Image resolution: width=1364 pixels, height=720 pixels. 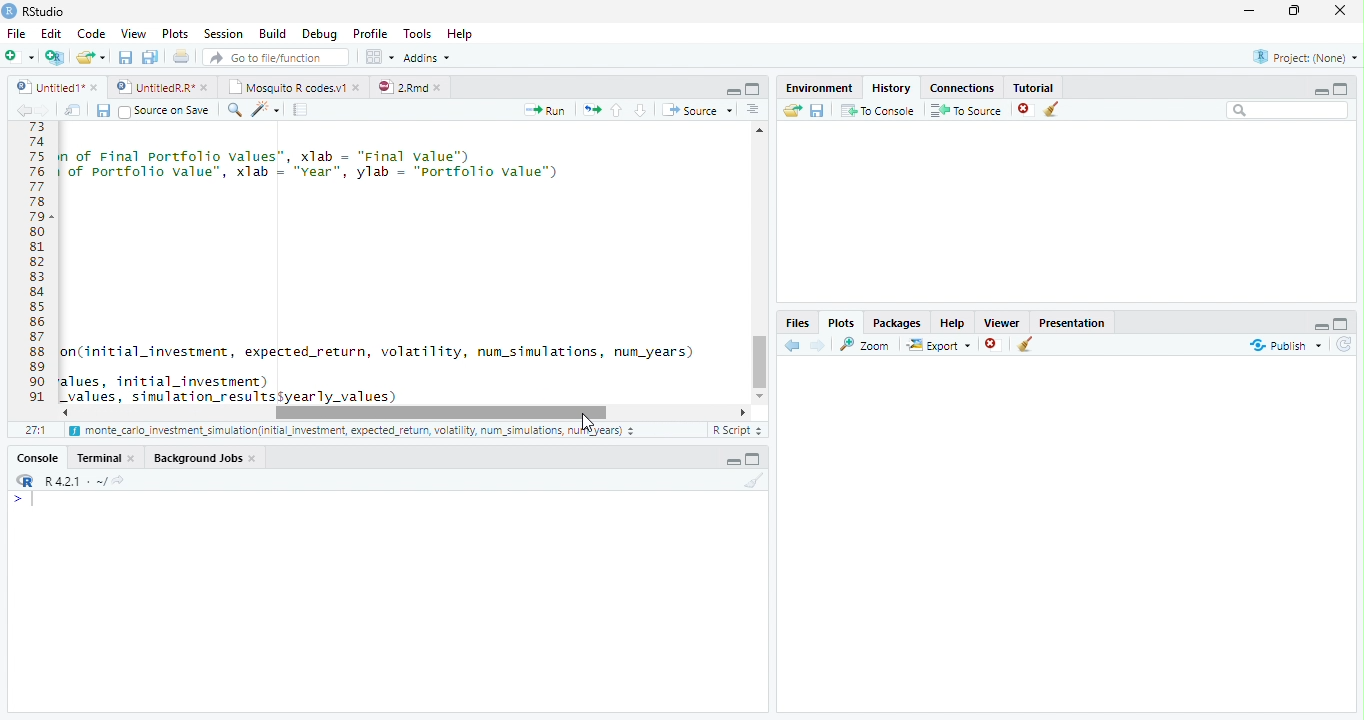 I want to click on To Source, so click(x=966, y=110).